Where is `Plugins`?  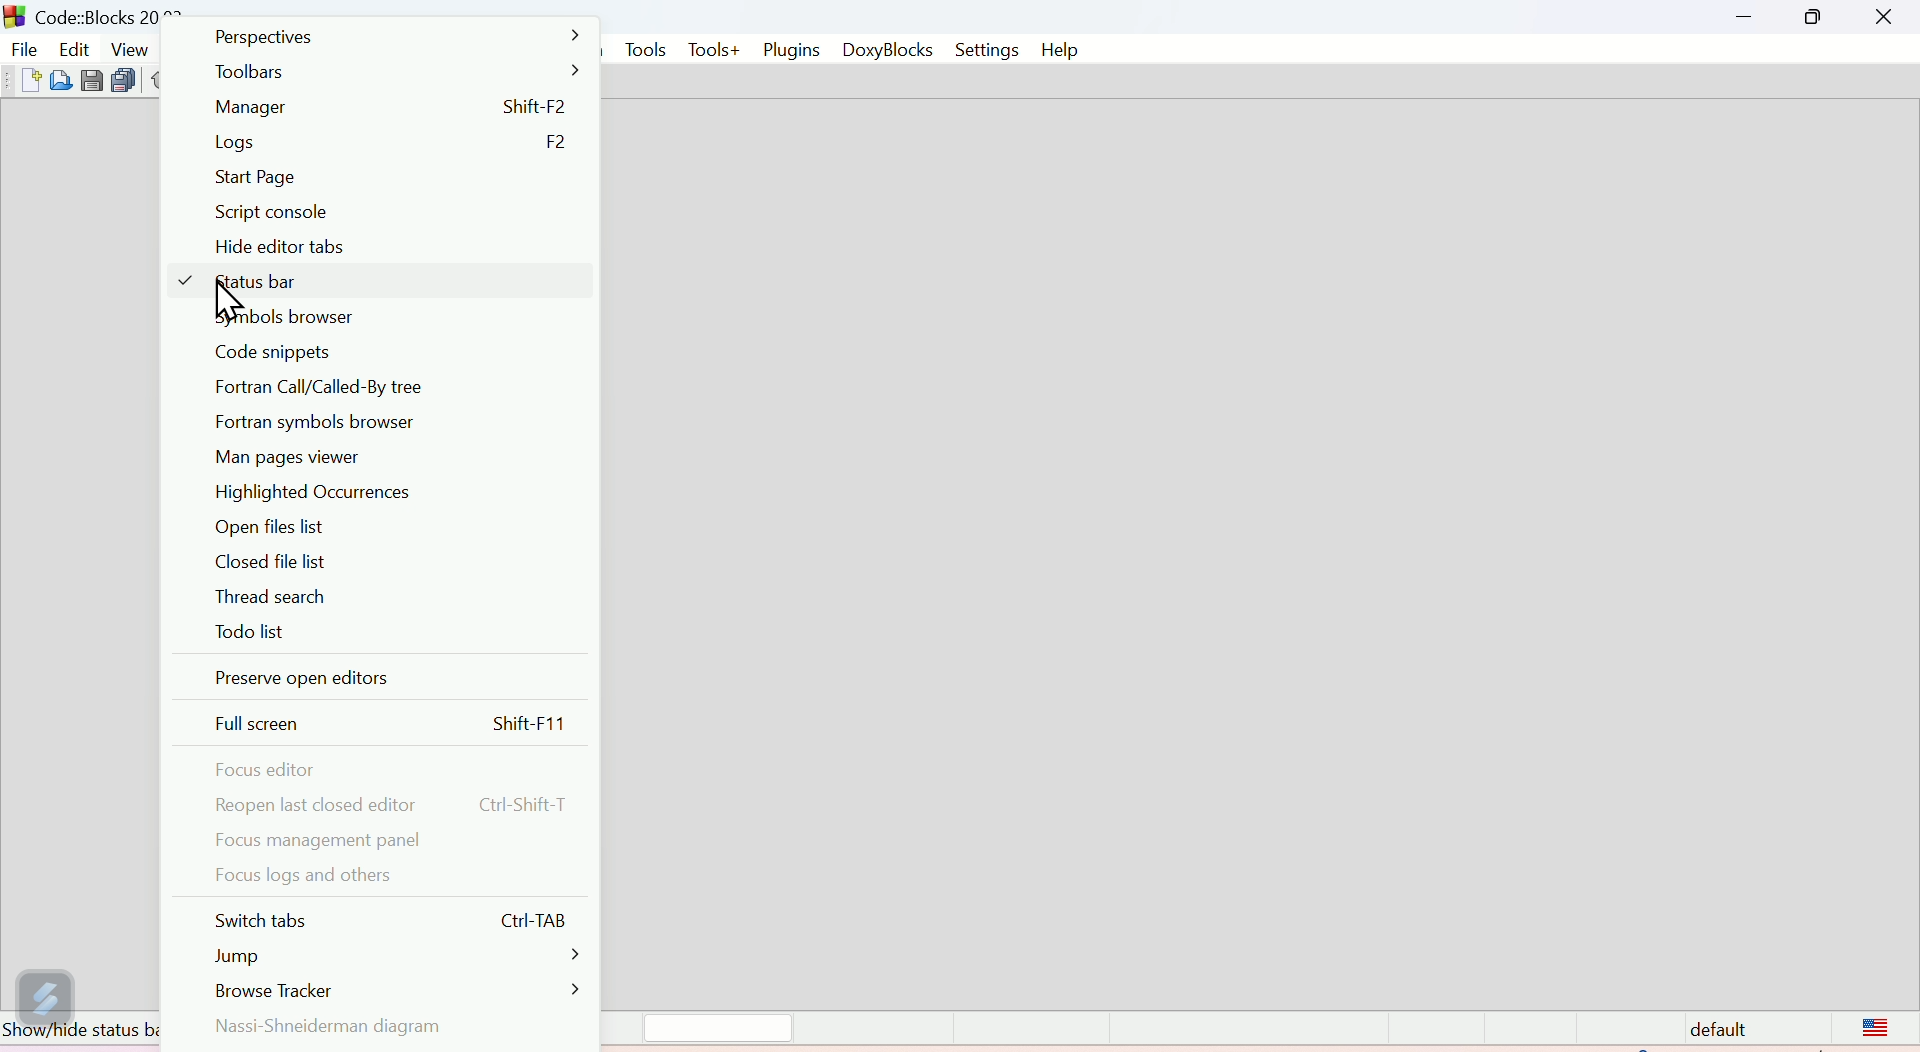
Plugins is located at coordinates (792, 50).